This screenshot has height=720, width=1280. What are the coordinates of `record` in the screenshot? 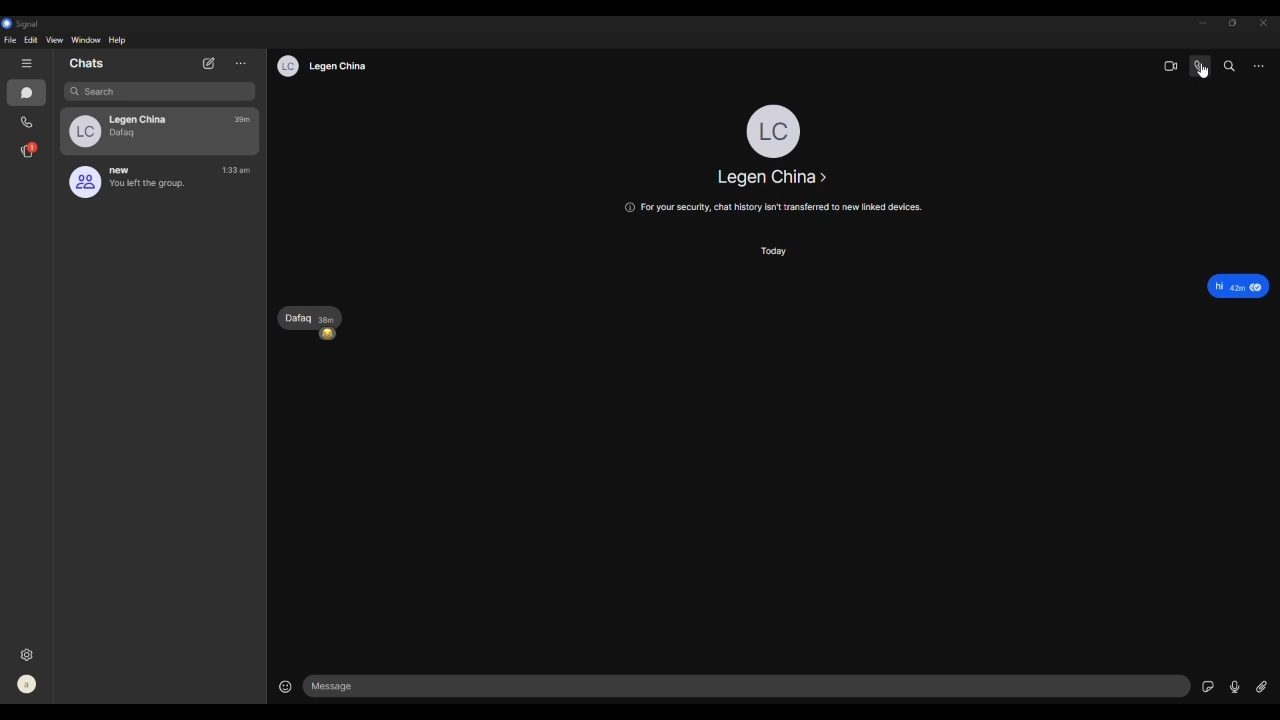 It's located at (1234, 687).